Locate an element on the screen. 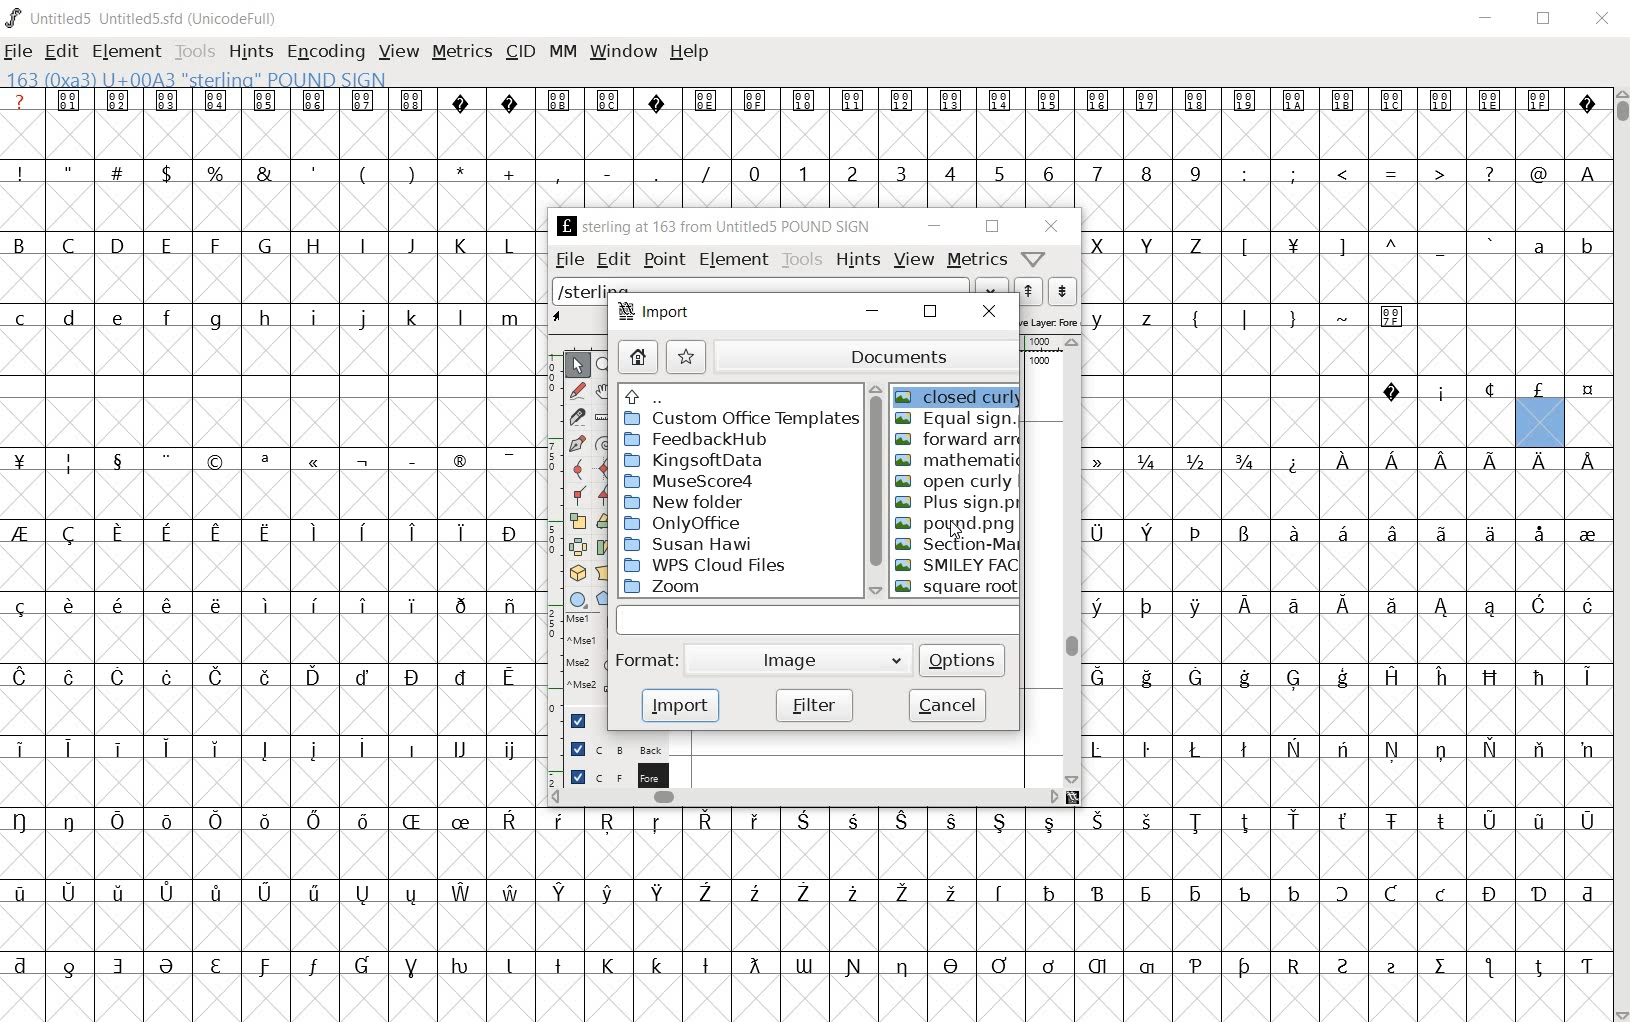  Image is located at coordinates (796, 664).